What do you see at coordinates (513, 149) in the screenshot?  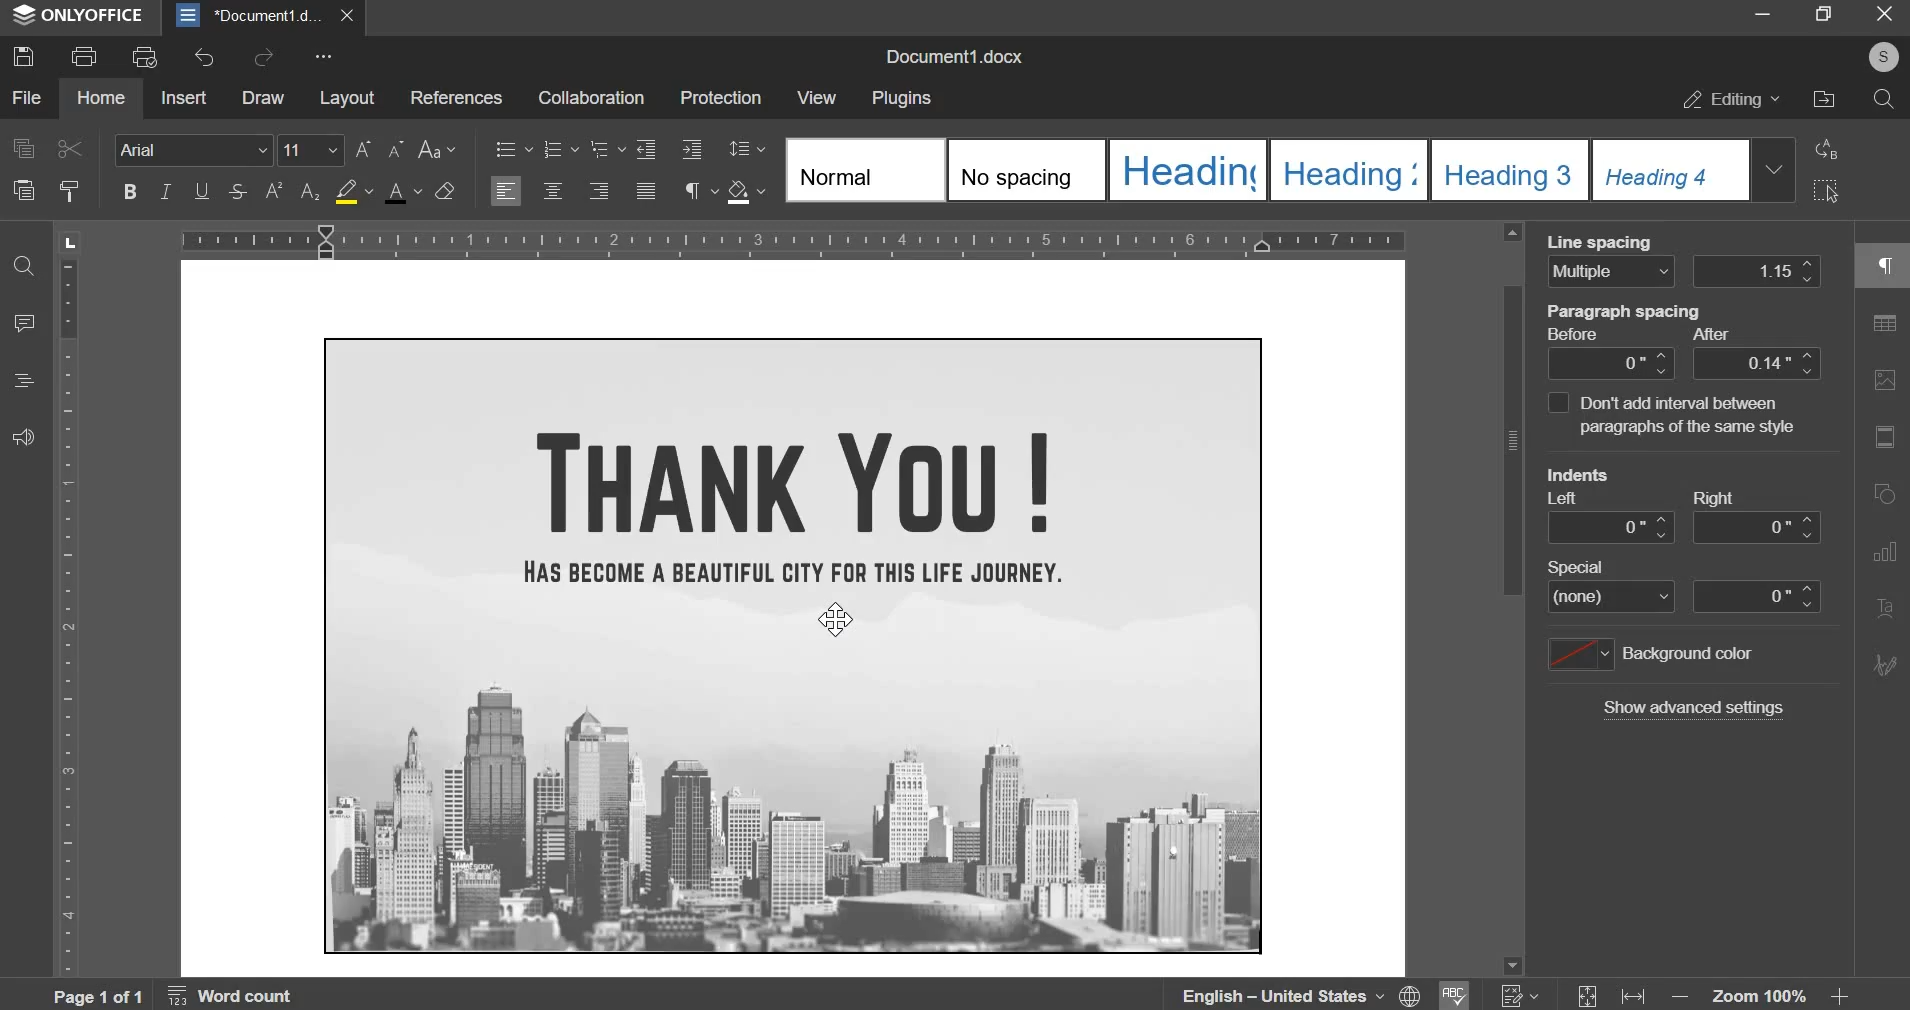 I see `bullets` at bounding box center [513, 149].